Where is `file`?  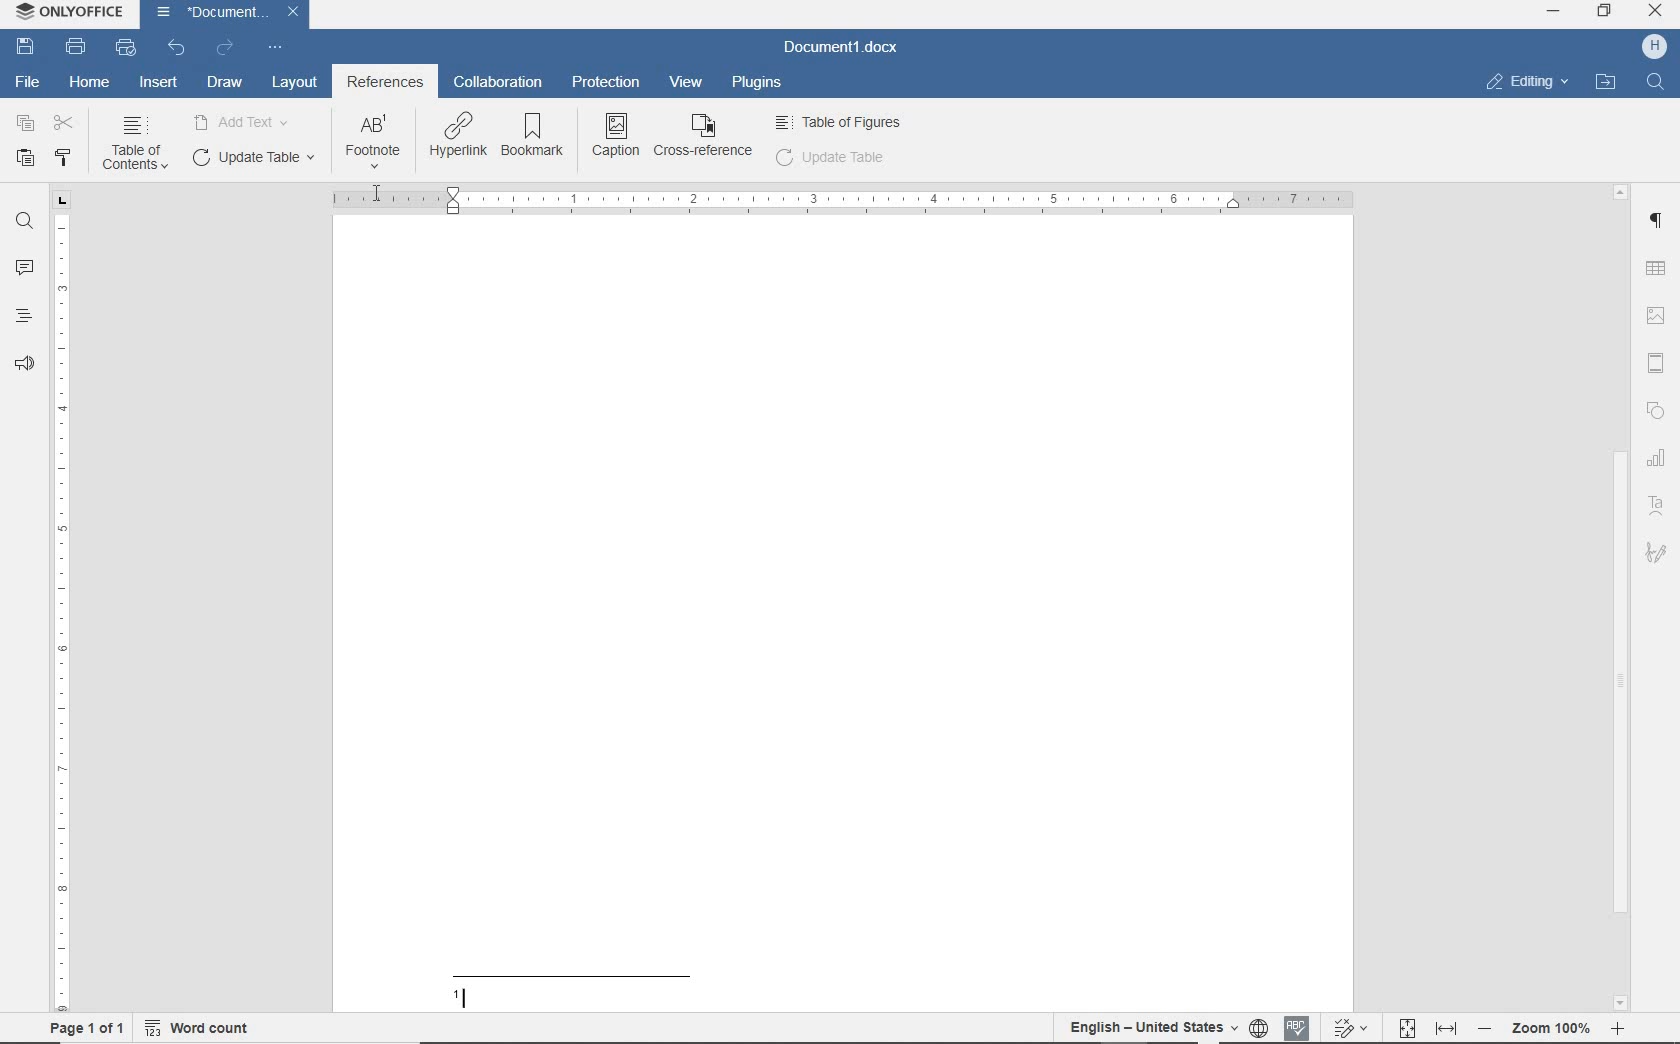
file is located at coordinates (32, 81).